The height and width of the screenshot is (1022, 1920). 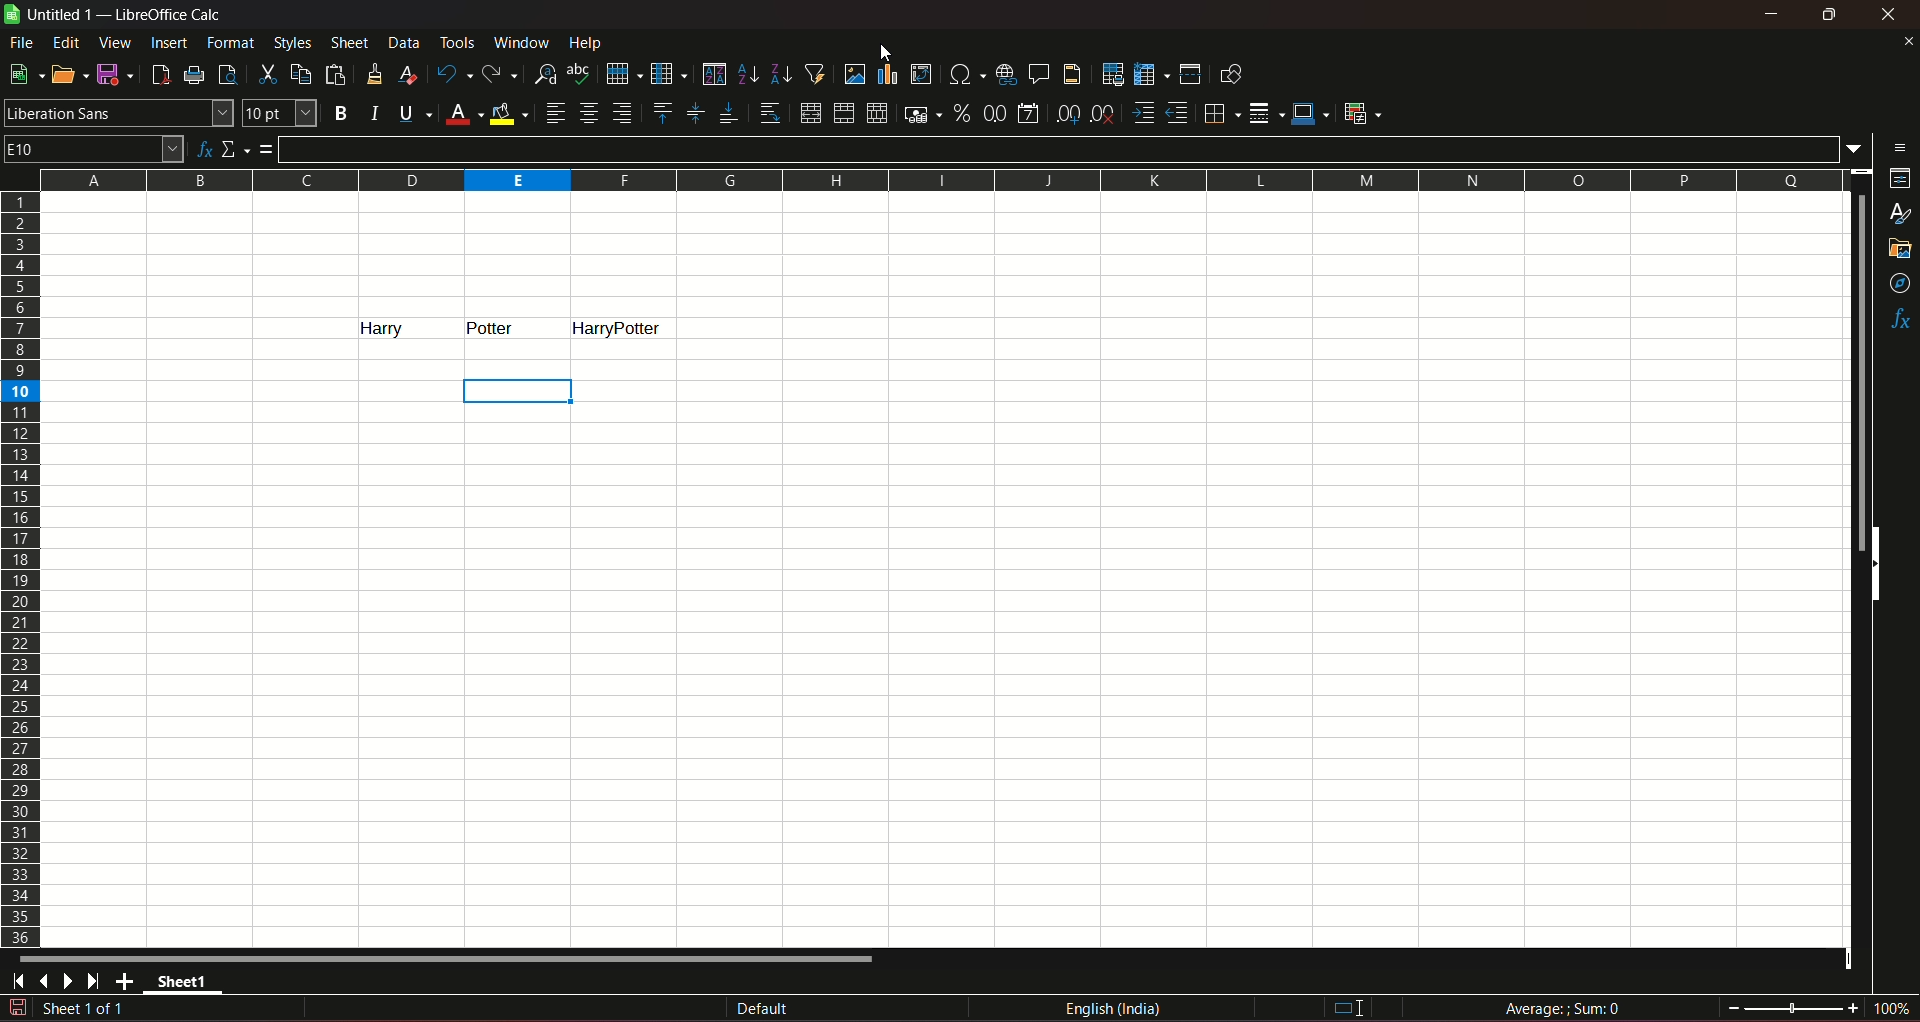 I want to click on sheet name, so click(x=188, y=985).